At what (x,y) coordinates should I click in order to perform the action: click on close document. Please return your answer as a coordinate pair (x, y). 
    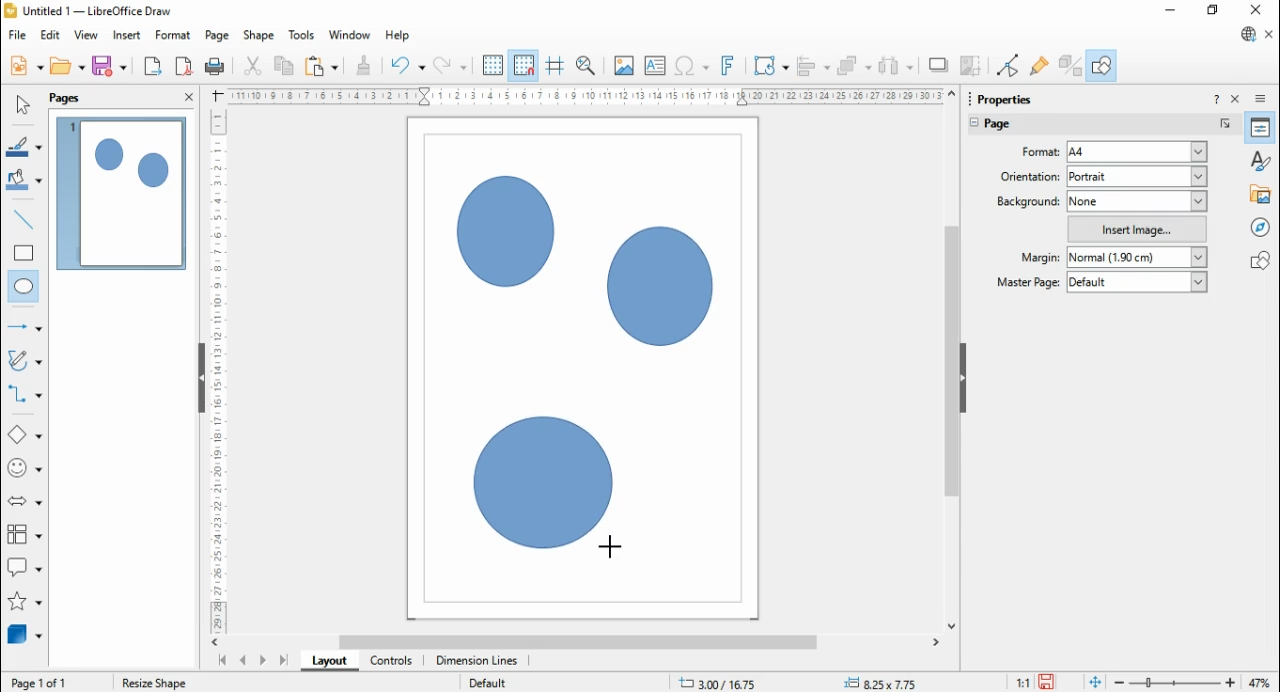
    Looking at the image, I should click on (1270, 35).